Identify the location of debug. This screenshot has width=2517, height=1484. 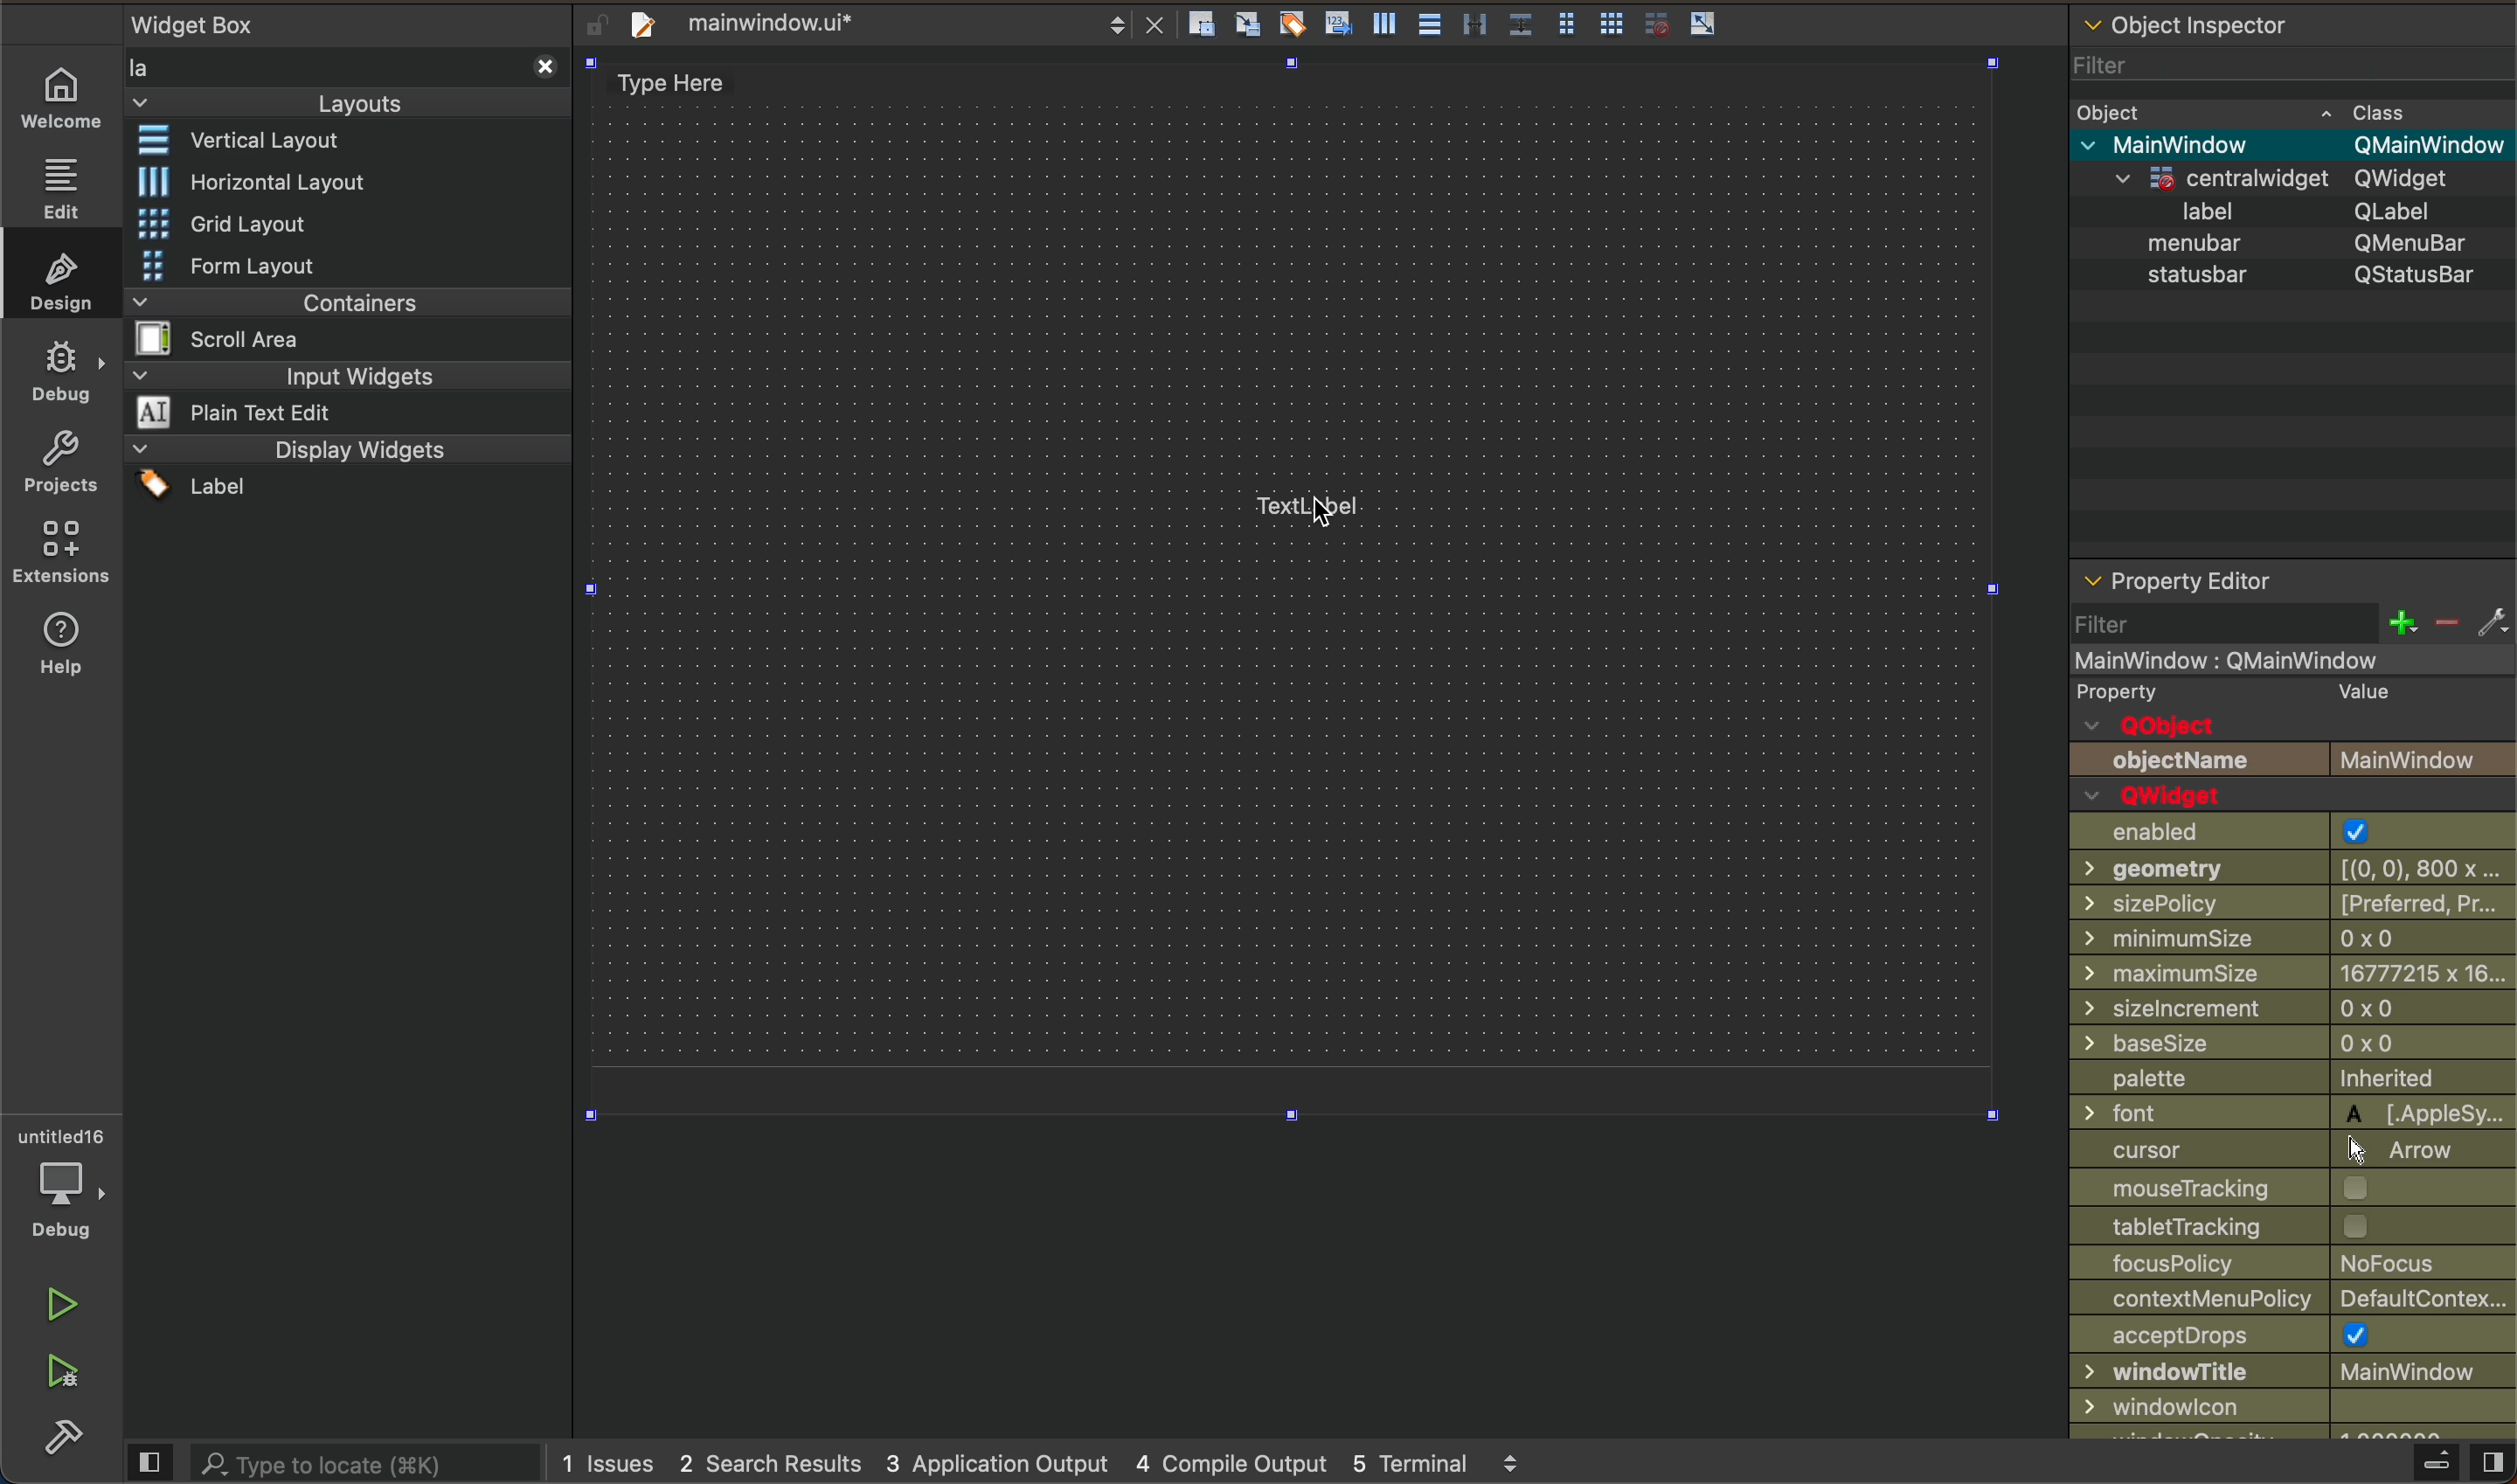
(57, 1190).